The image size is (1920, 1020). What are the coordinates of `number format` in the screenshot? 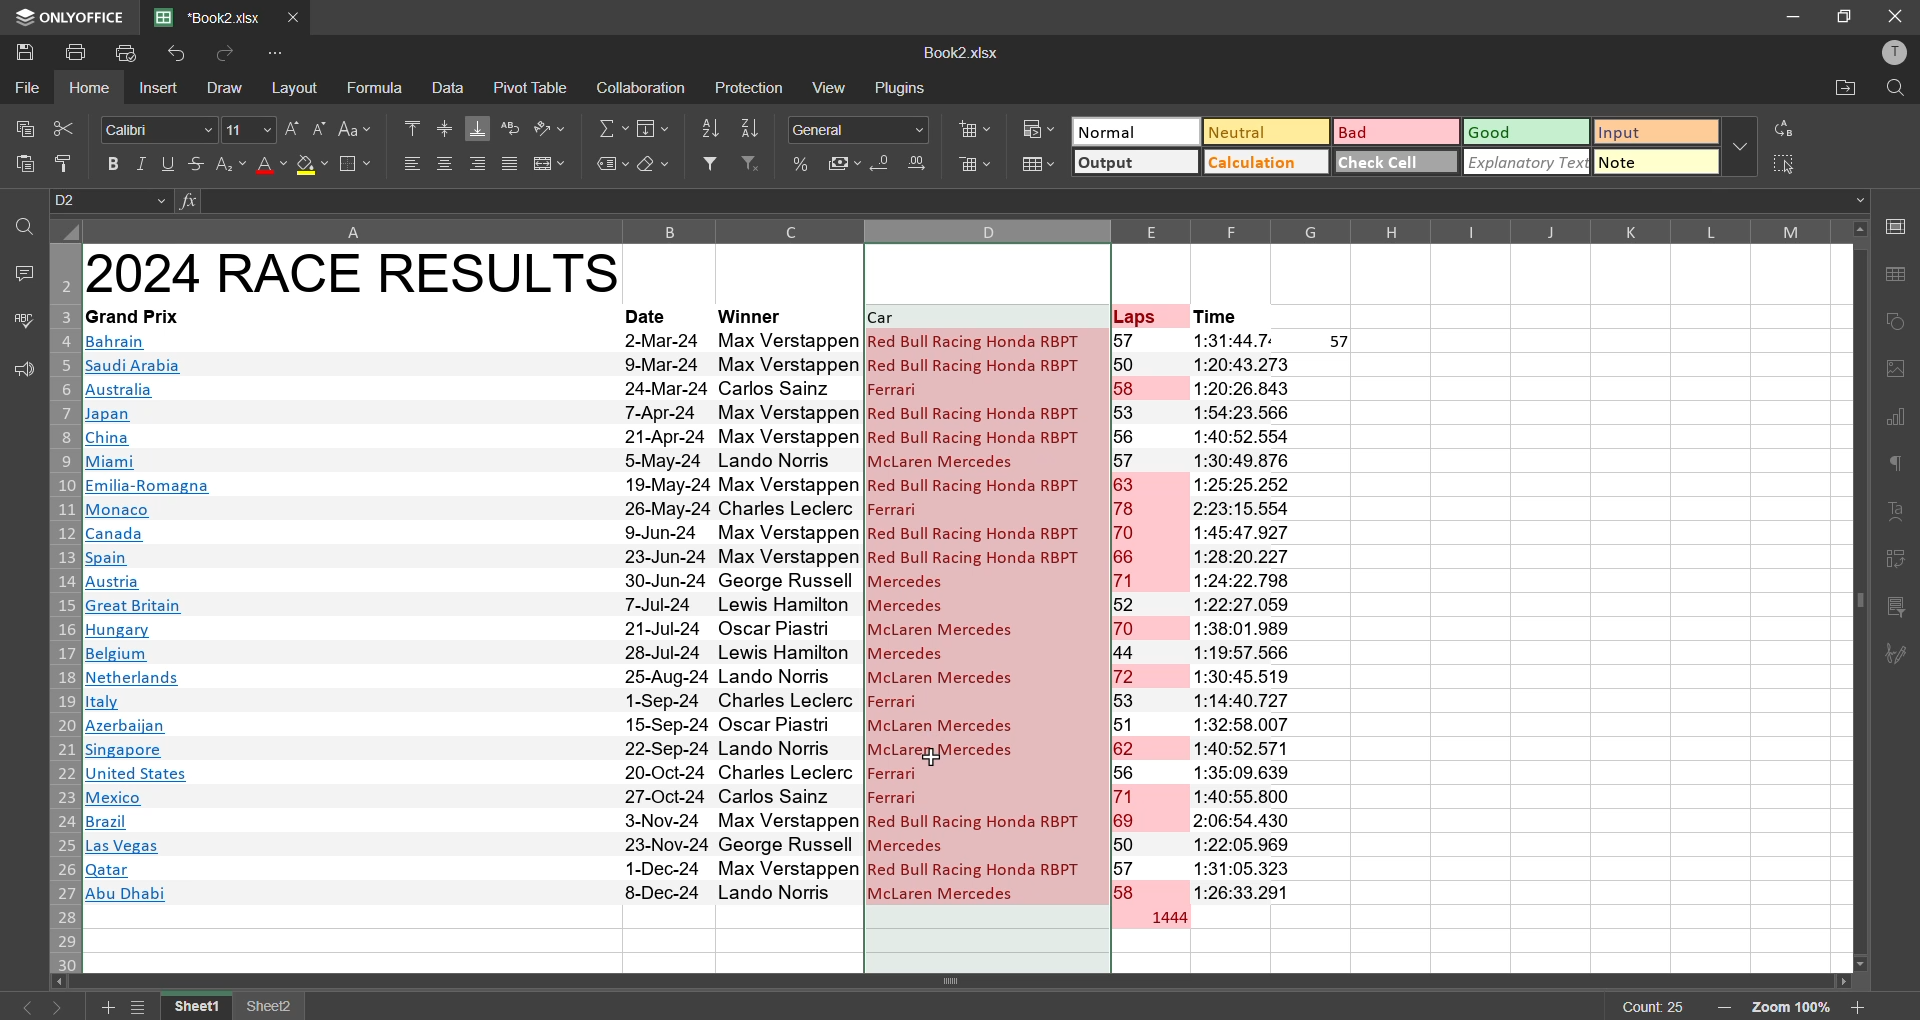 It's located at (865, 129).